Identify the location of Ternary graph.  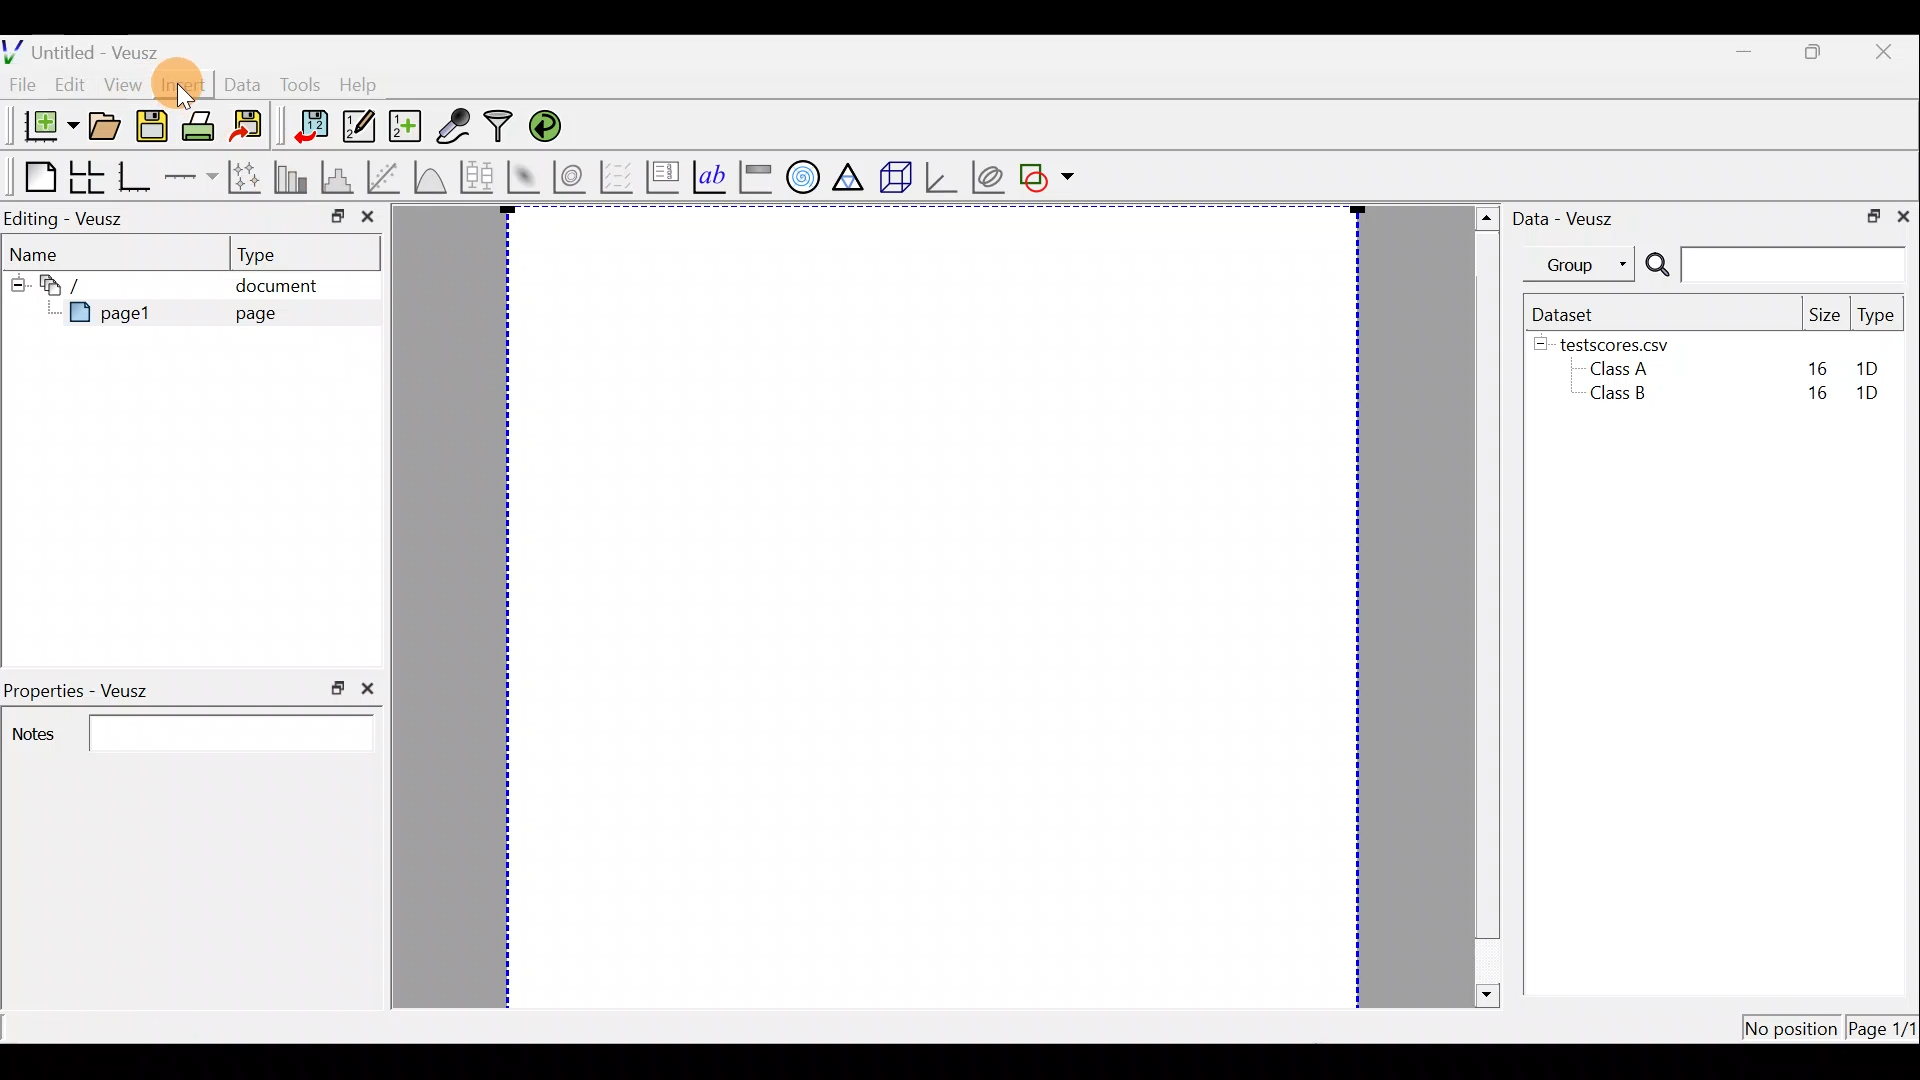
(851, 175).